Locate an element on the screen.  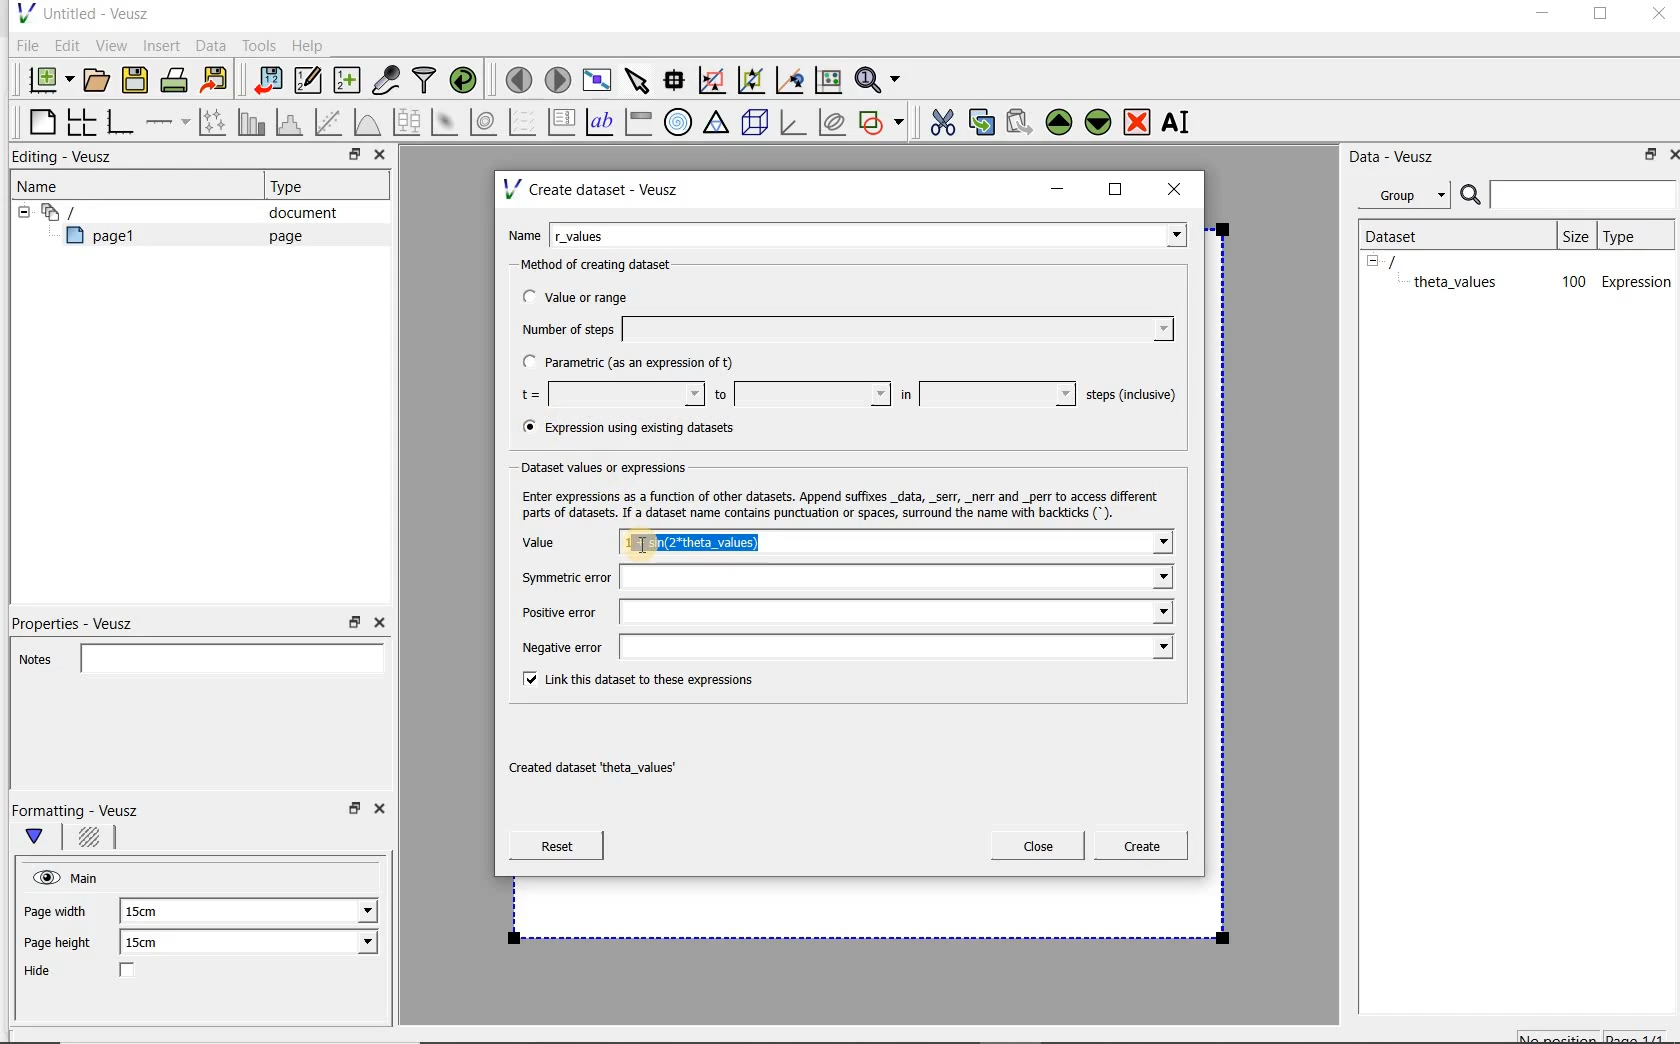
move to the previous page is located at coordinates (520, 77).